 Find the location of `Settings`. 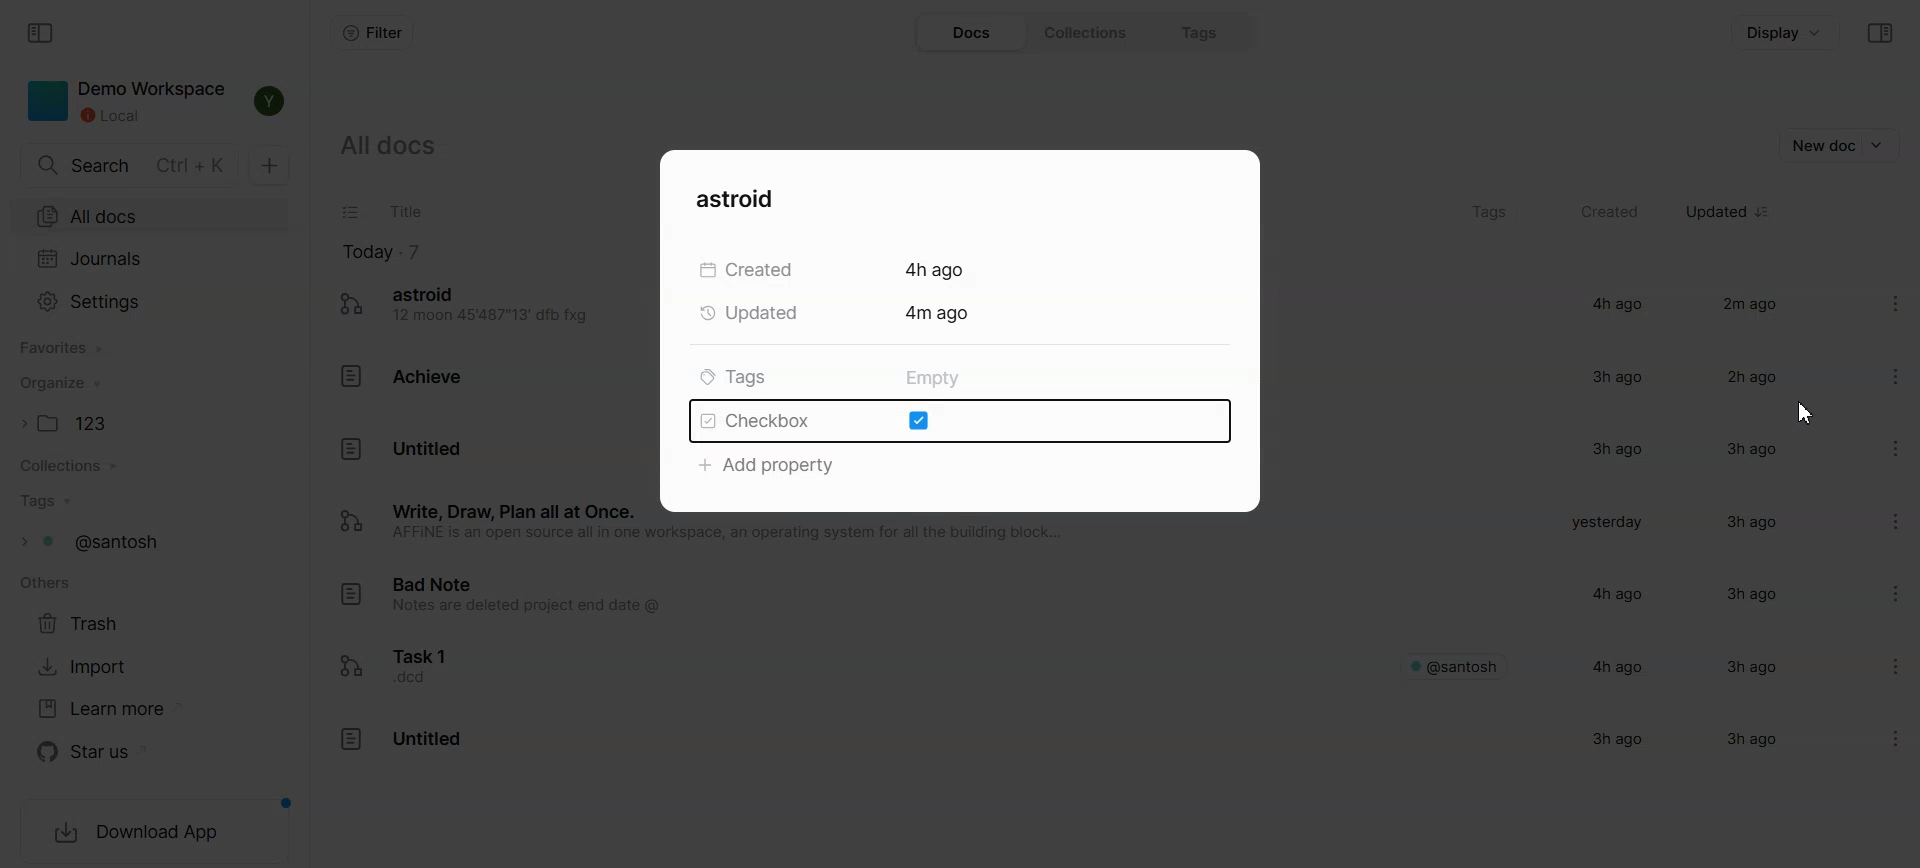

Settings is located at coordinates (1877, 595).